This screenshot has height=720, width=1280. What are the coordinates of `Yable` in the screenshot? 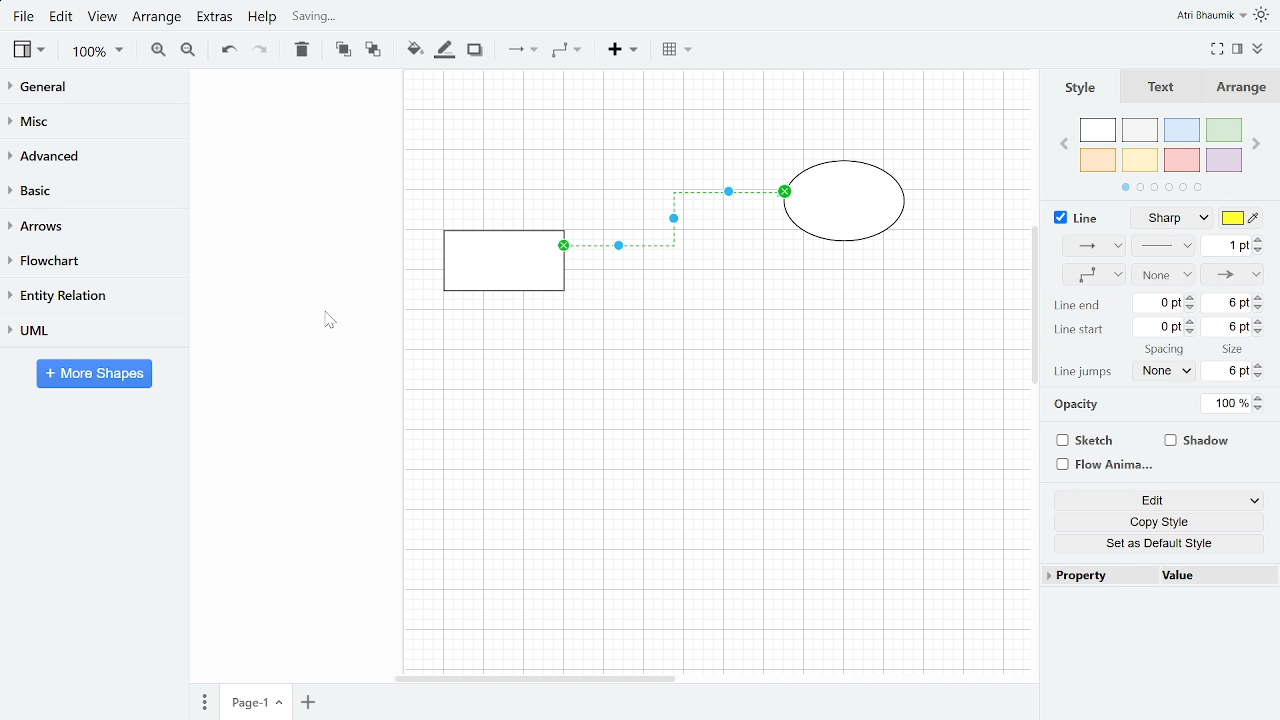 It's located at (676, 51).